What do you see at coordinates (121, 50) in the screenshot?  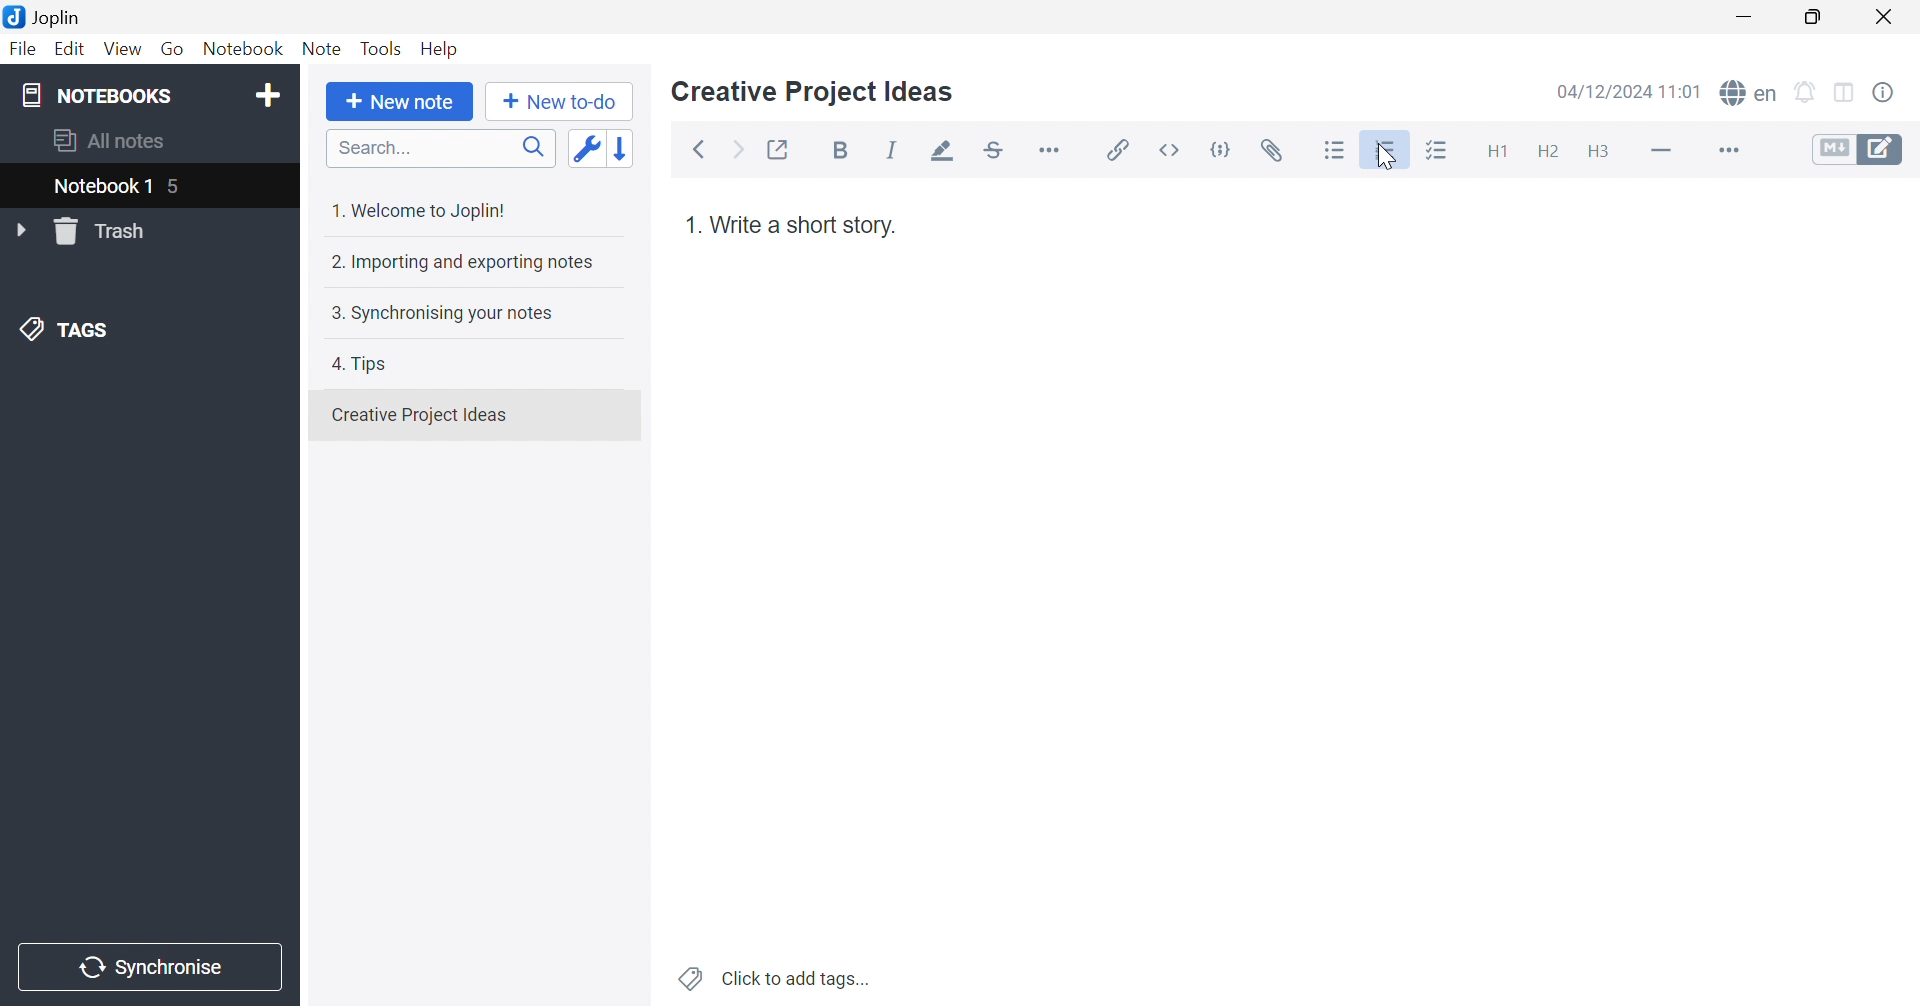 I see `View` at bounding box center [121, 50].